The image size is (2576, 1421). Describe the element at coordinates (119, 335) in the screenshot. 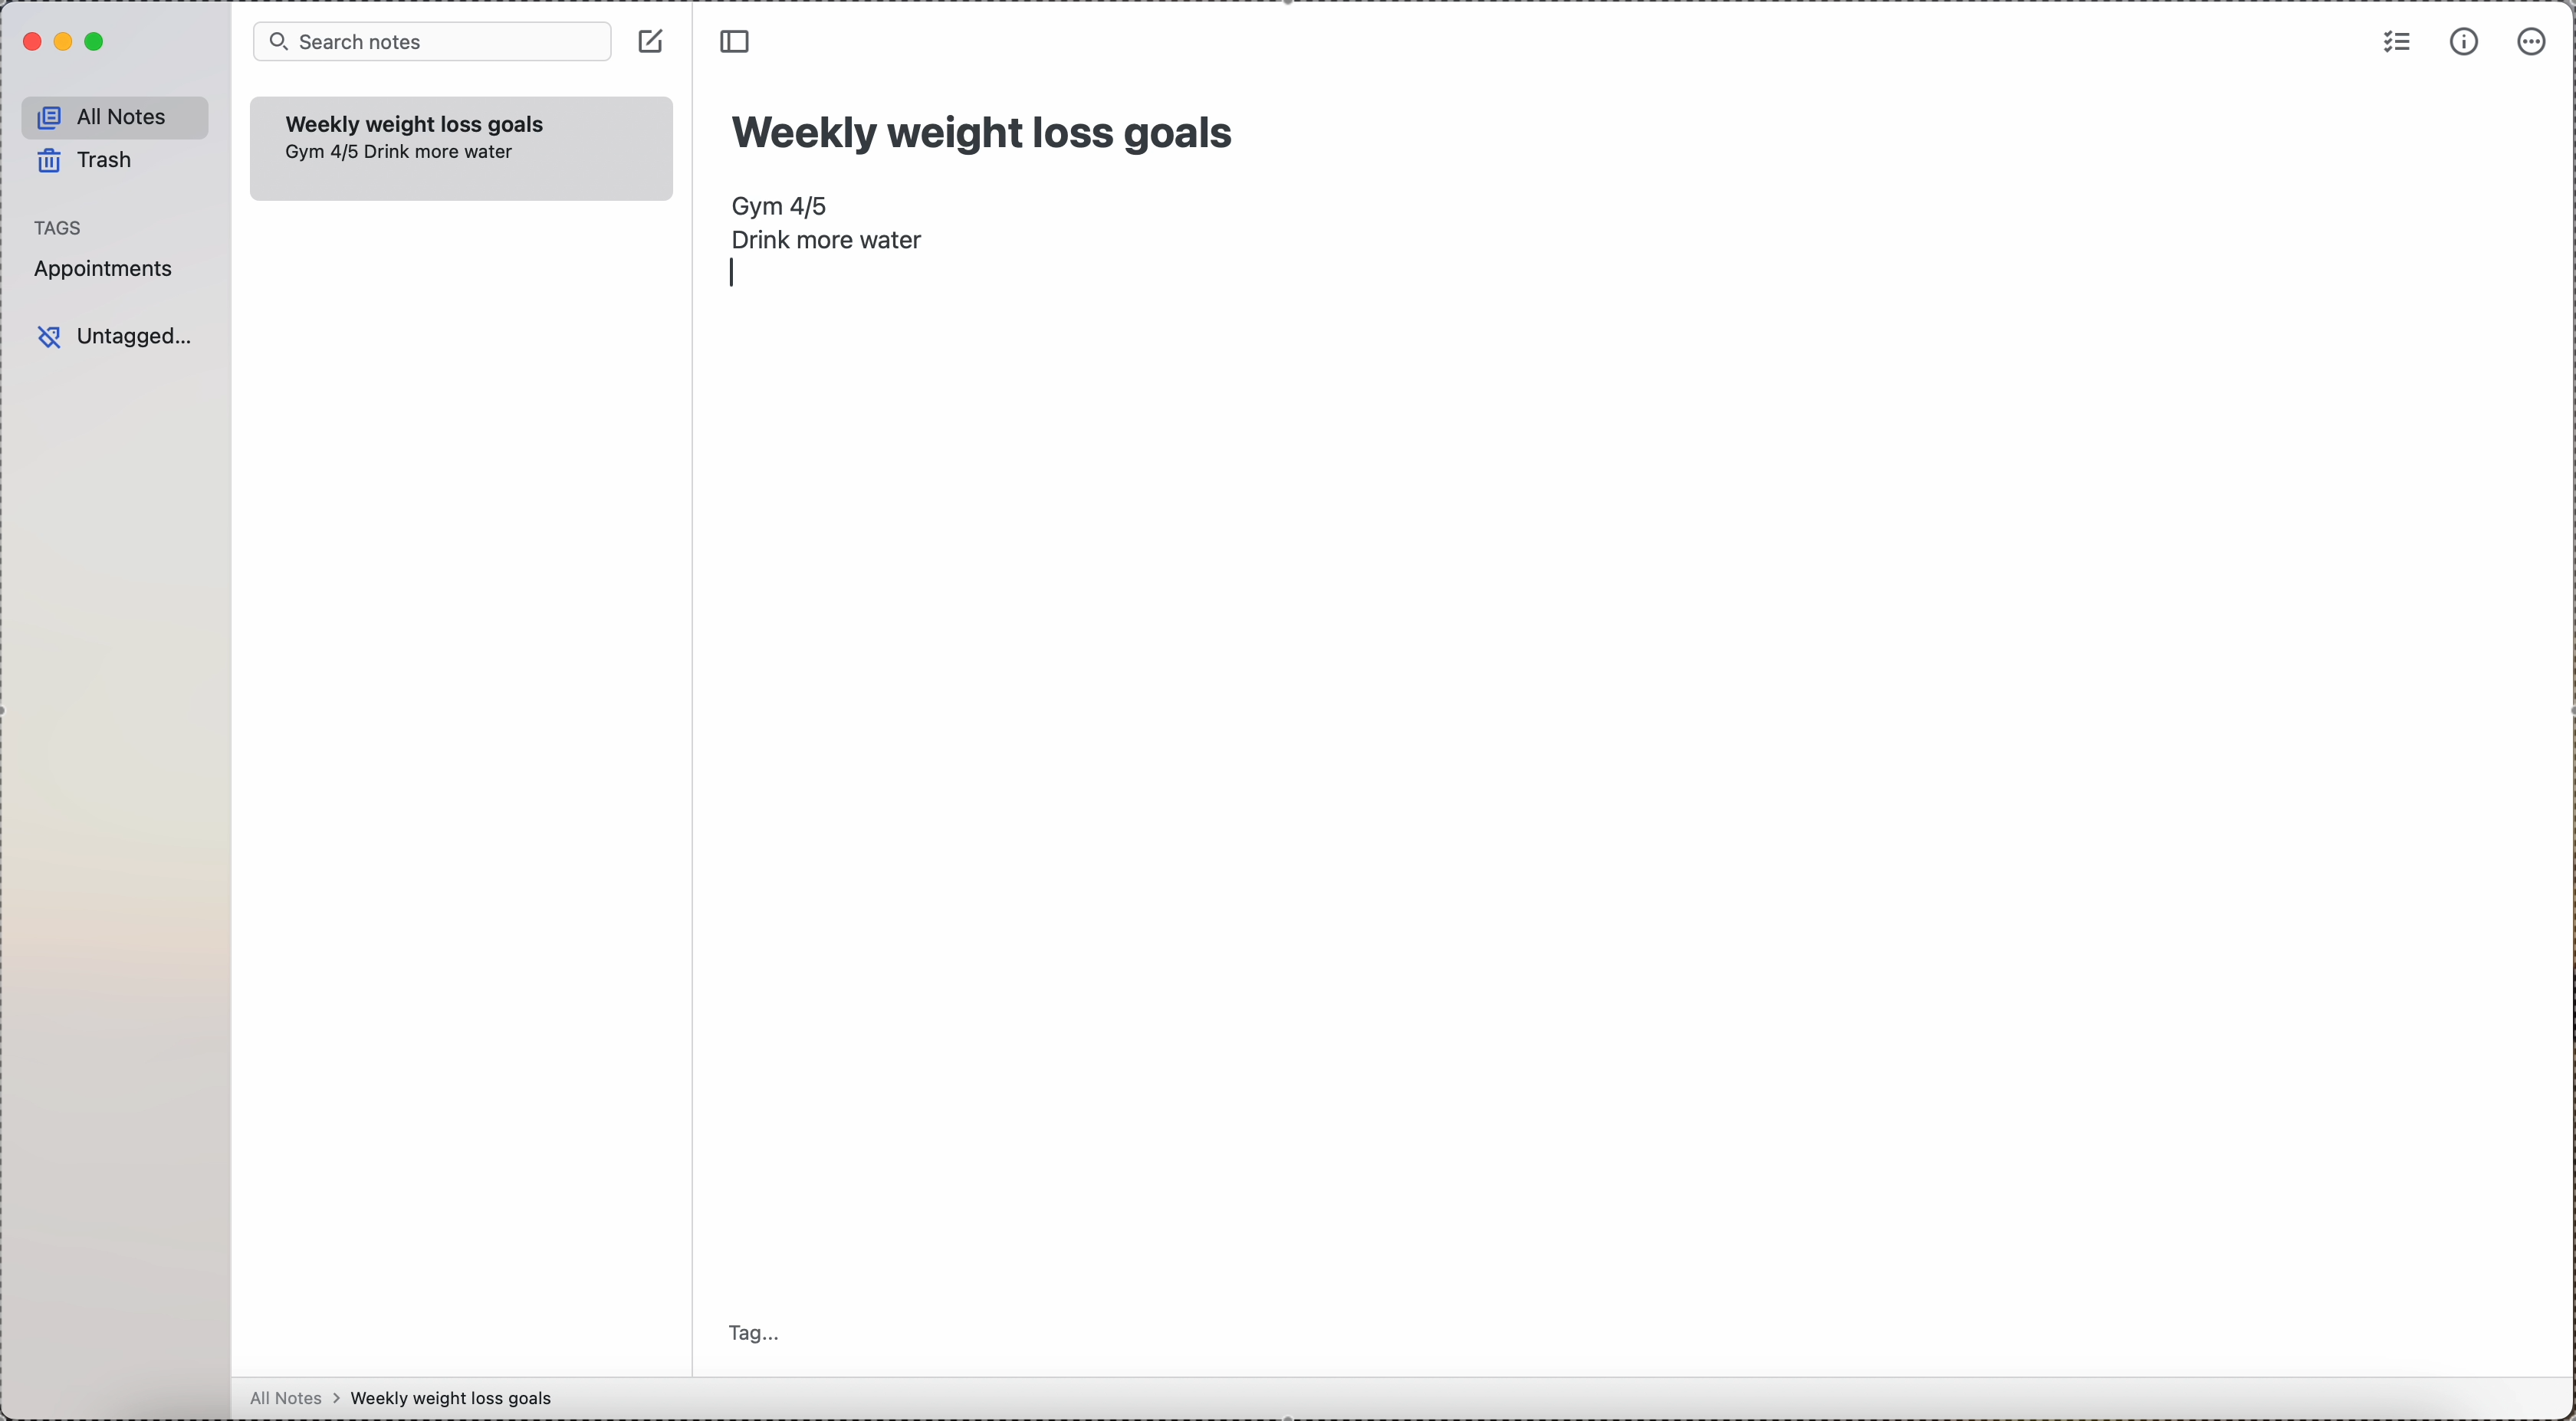

I see `untagged` at that location.